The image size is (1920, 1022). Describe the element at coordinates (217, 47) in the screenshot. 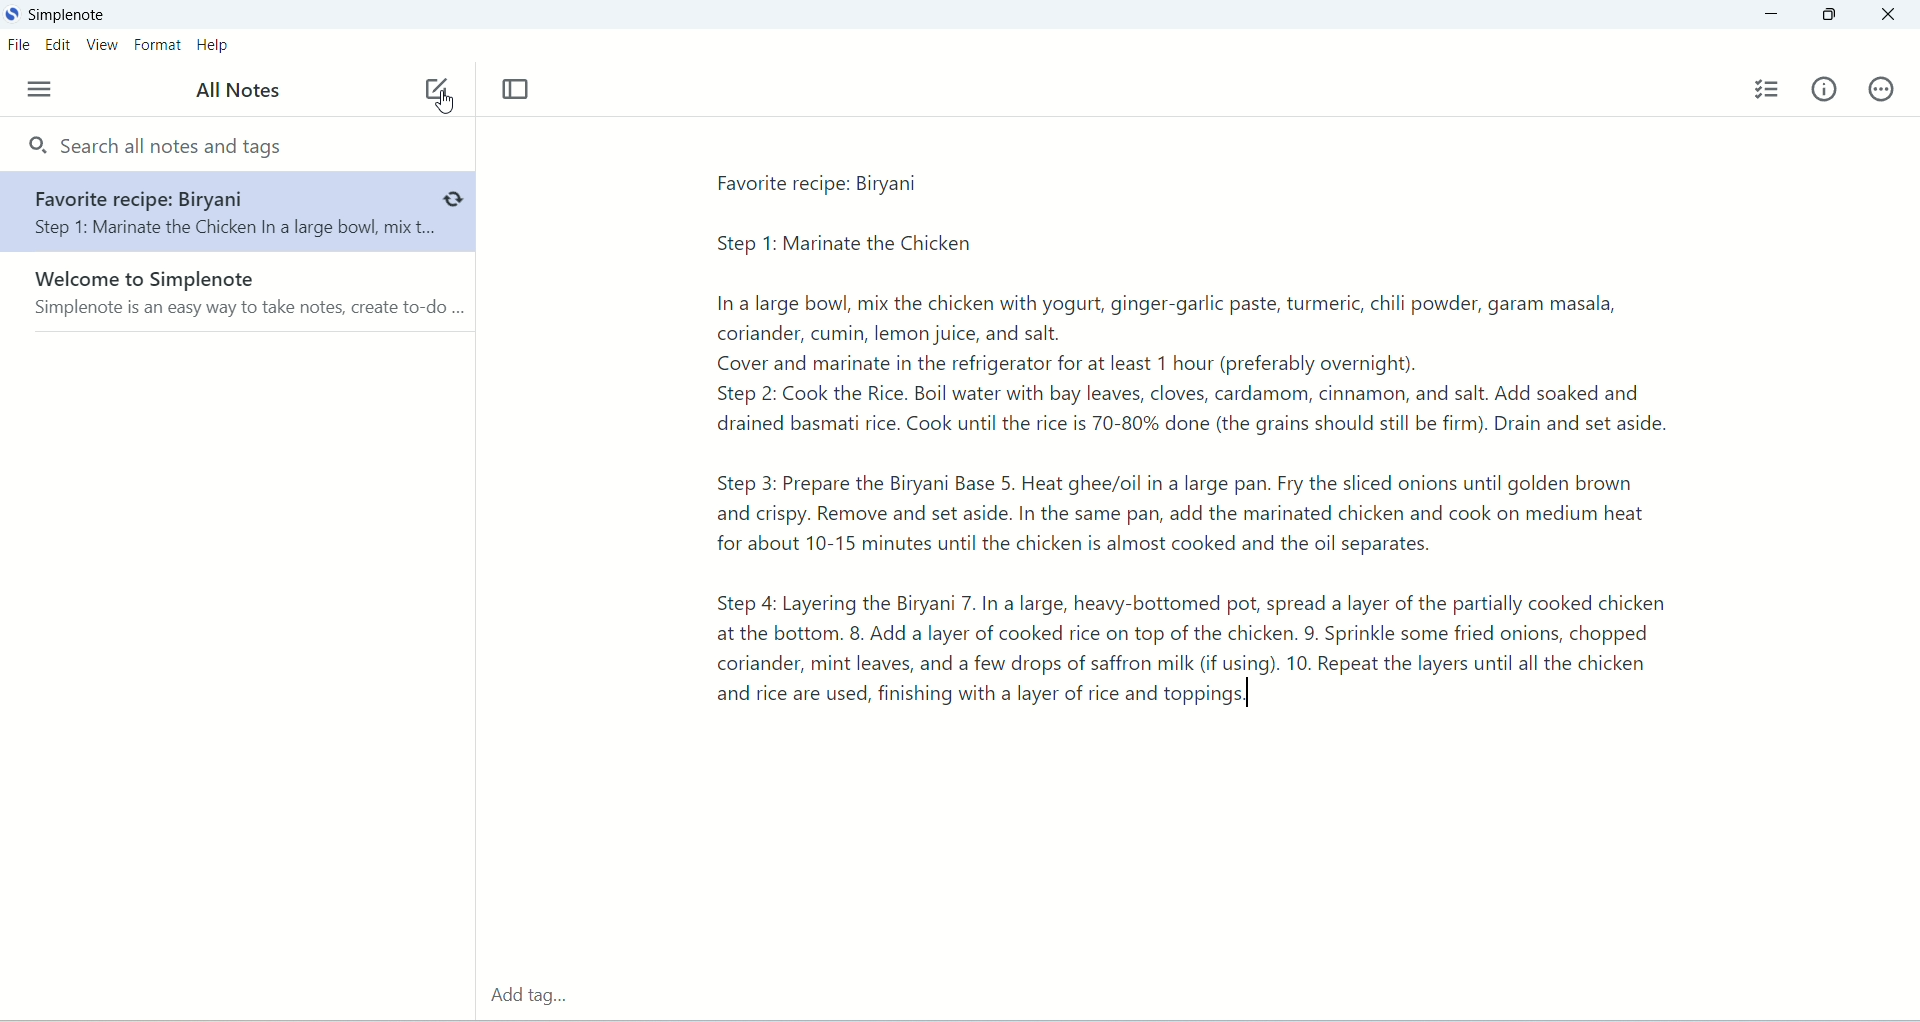

I see `help` at that location.